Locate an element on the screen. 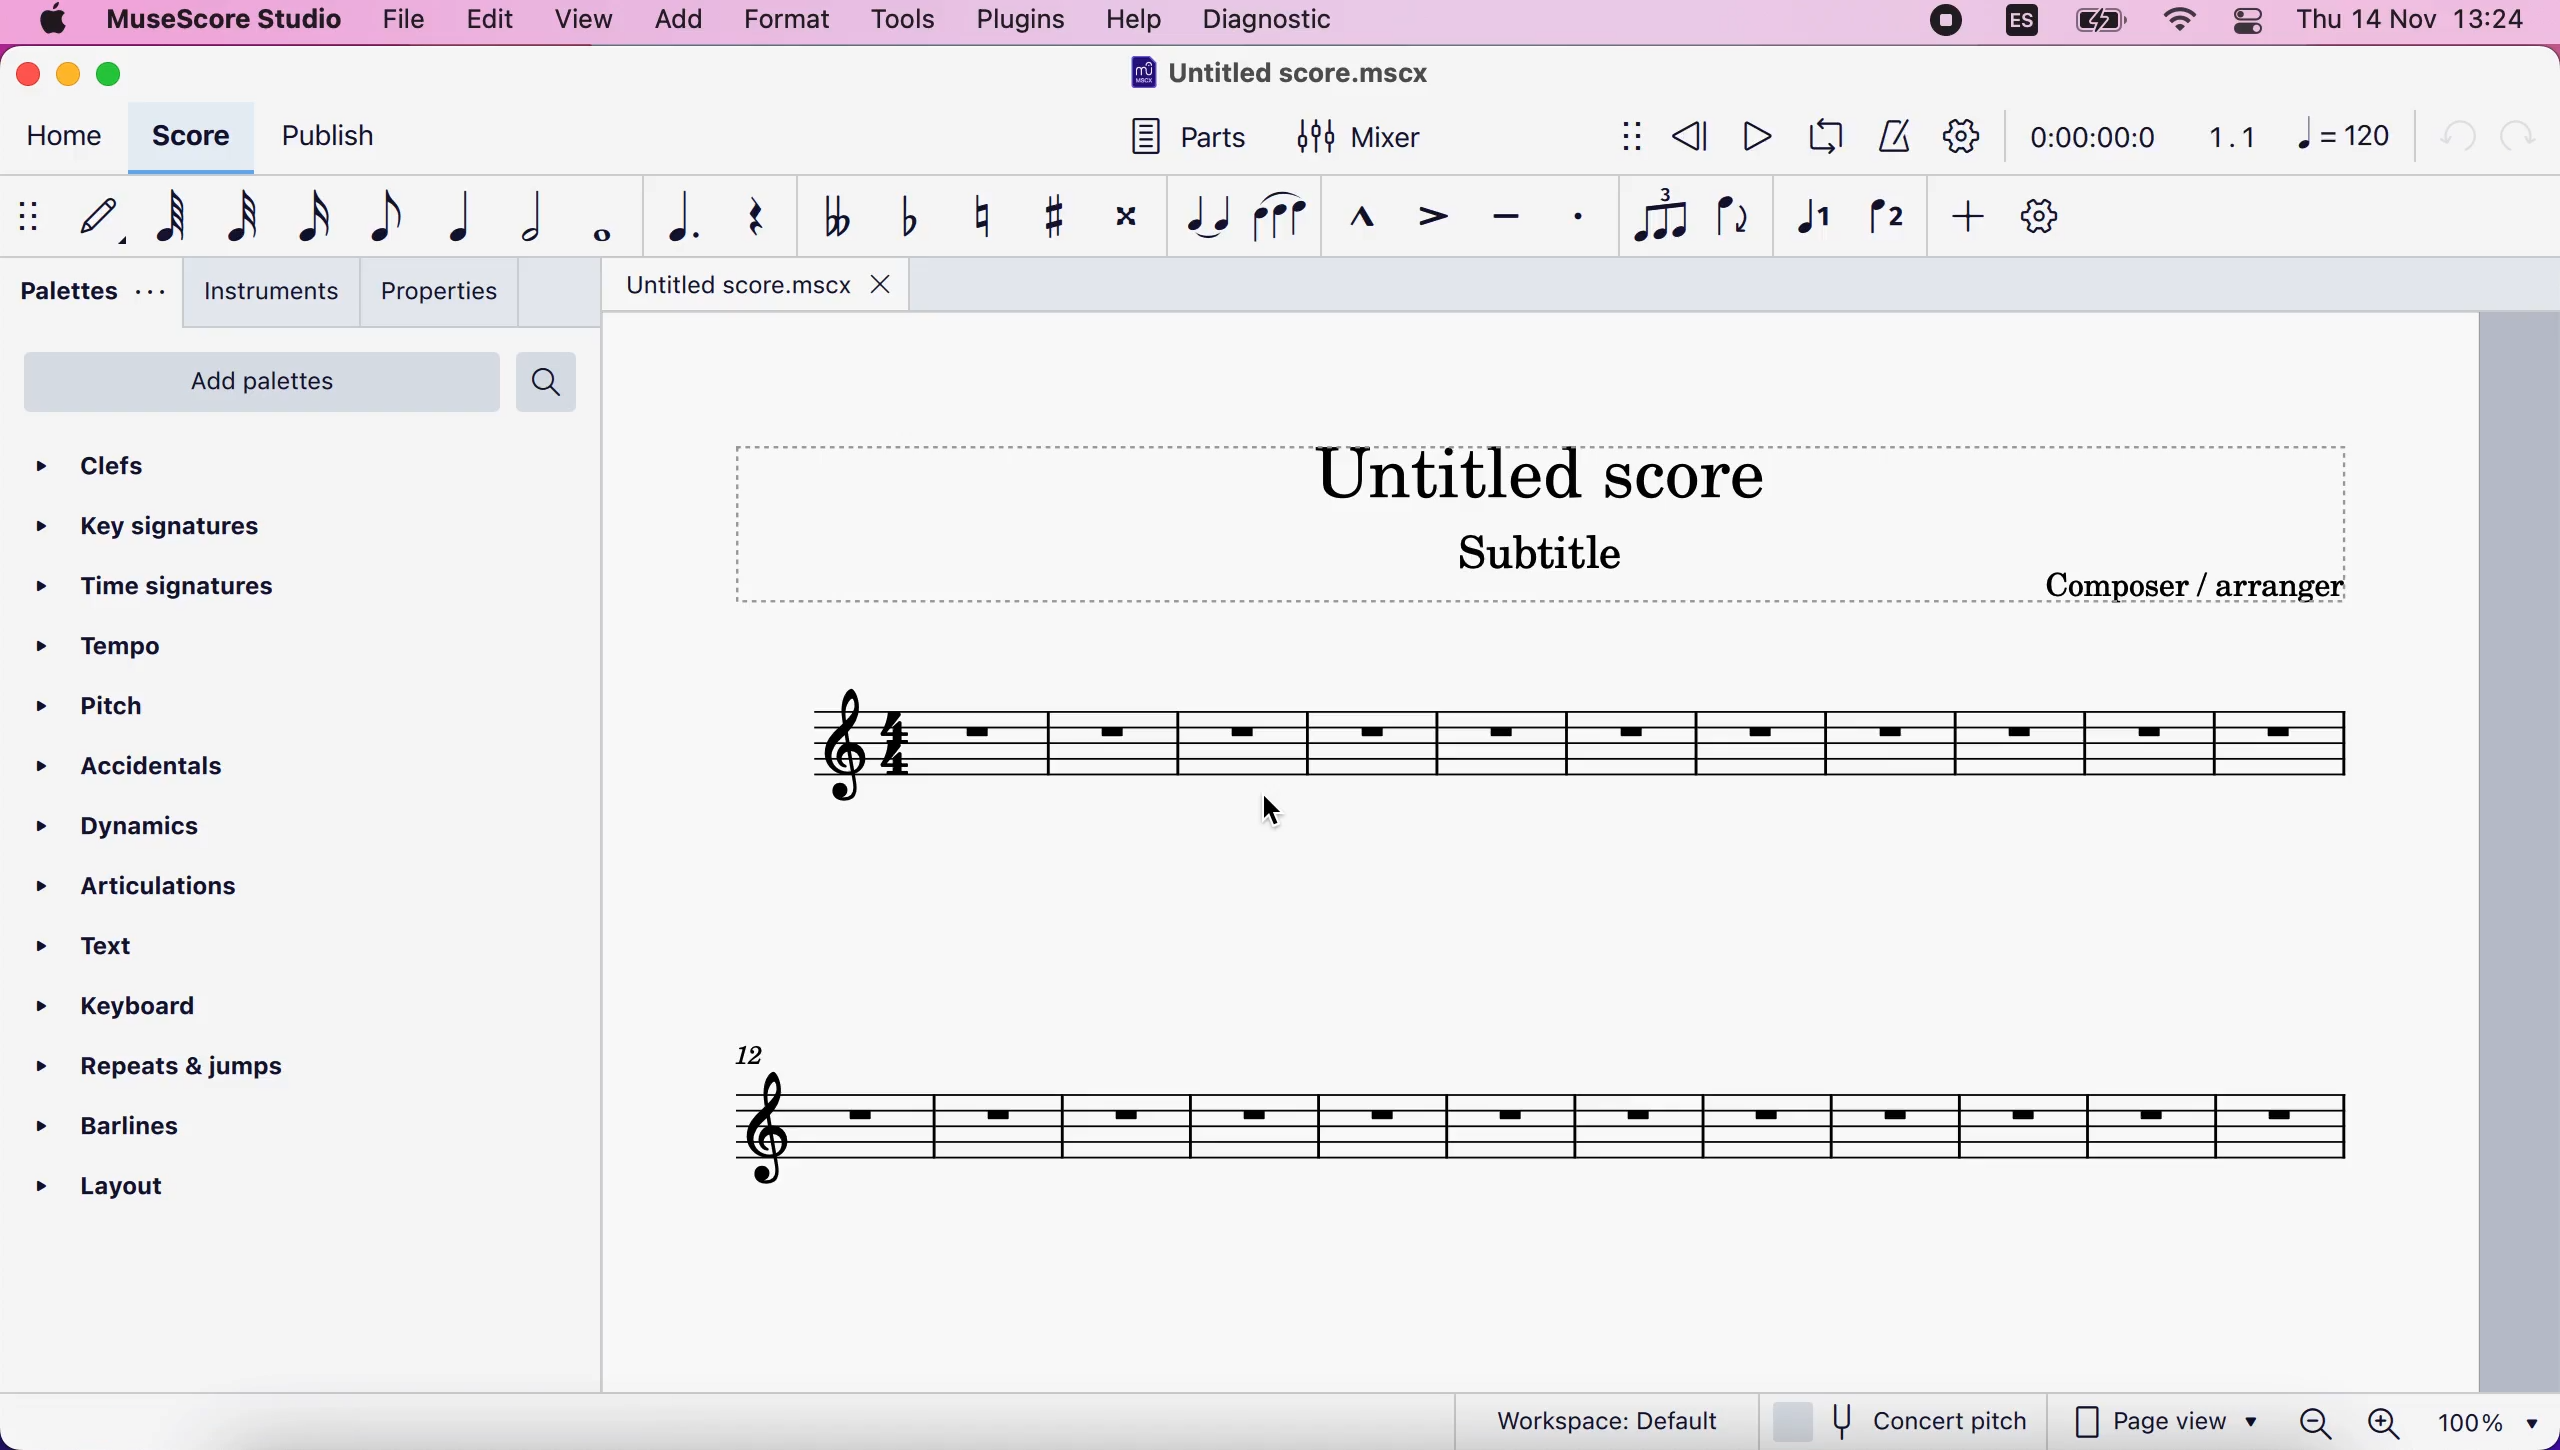 This screenshot has height=1450, width=2560. properties is located at coordinates (448, 298).